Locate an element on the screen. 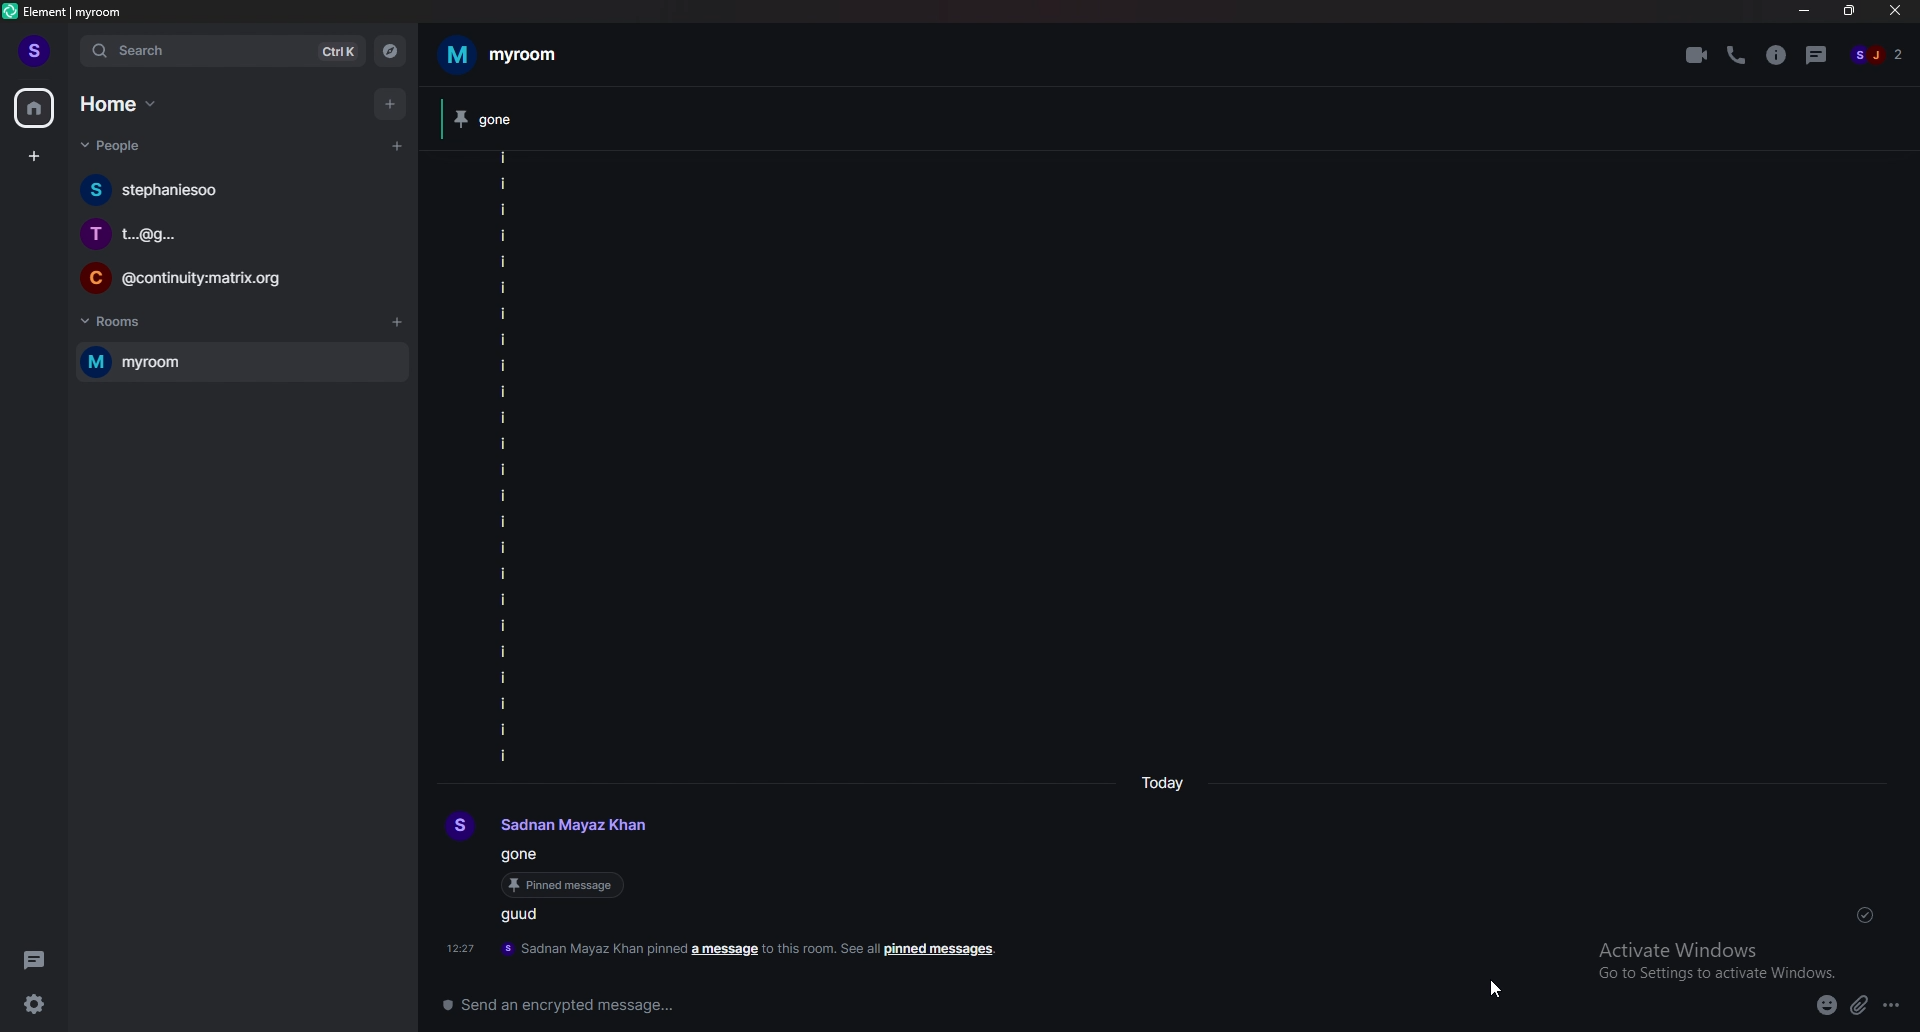 Image resolution: width=1920 pixels, height=1032 pixels. minimize is located at coordinates (1803, 12).